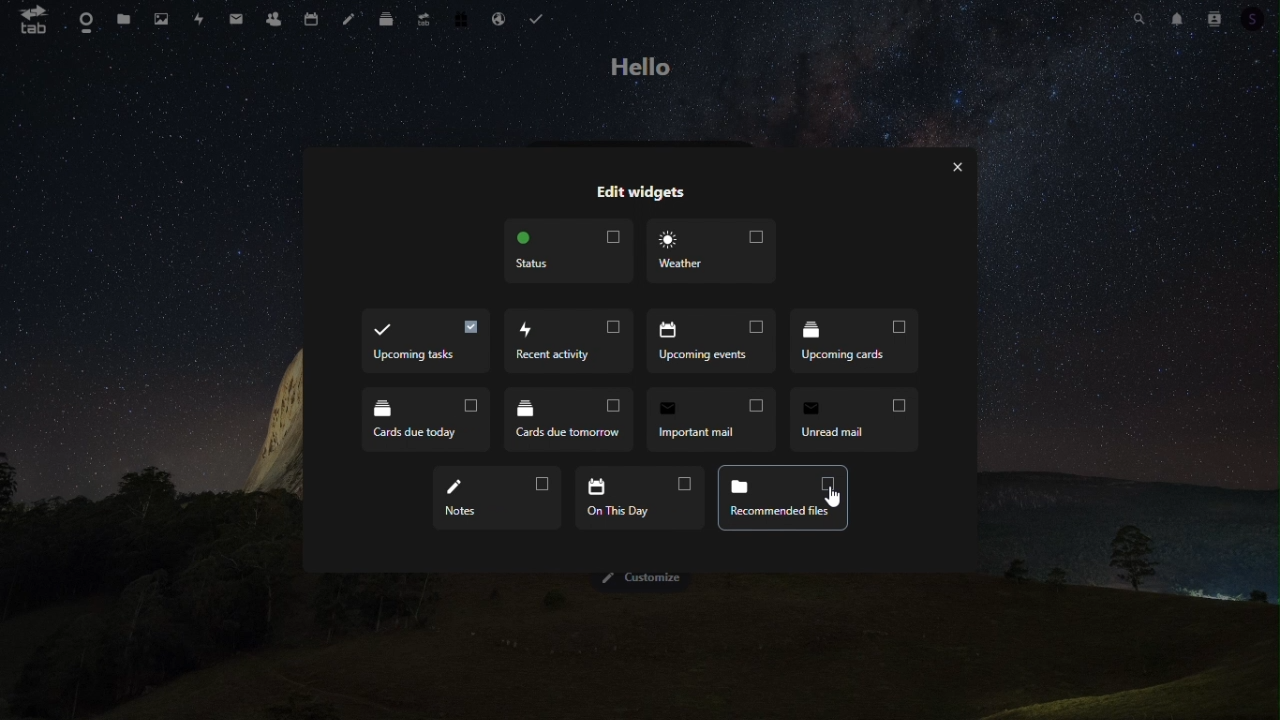  What do you see at coordinates (571, 343) in the screenshot?
I see `upcoming events` at bounding box center [571, 343].